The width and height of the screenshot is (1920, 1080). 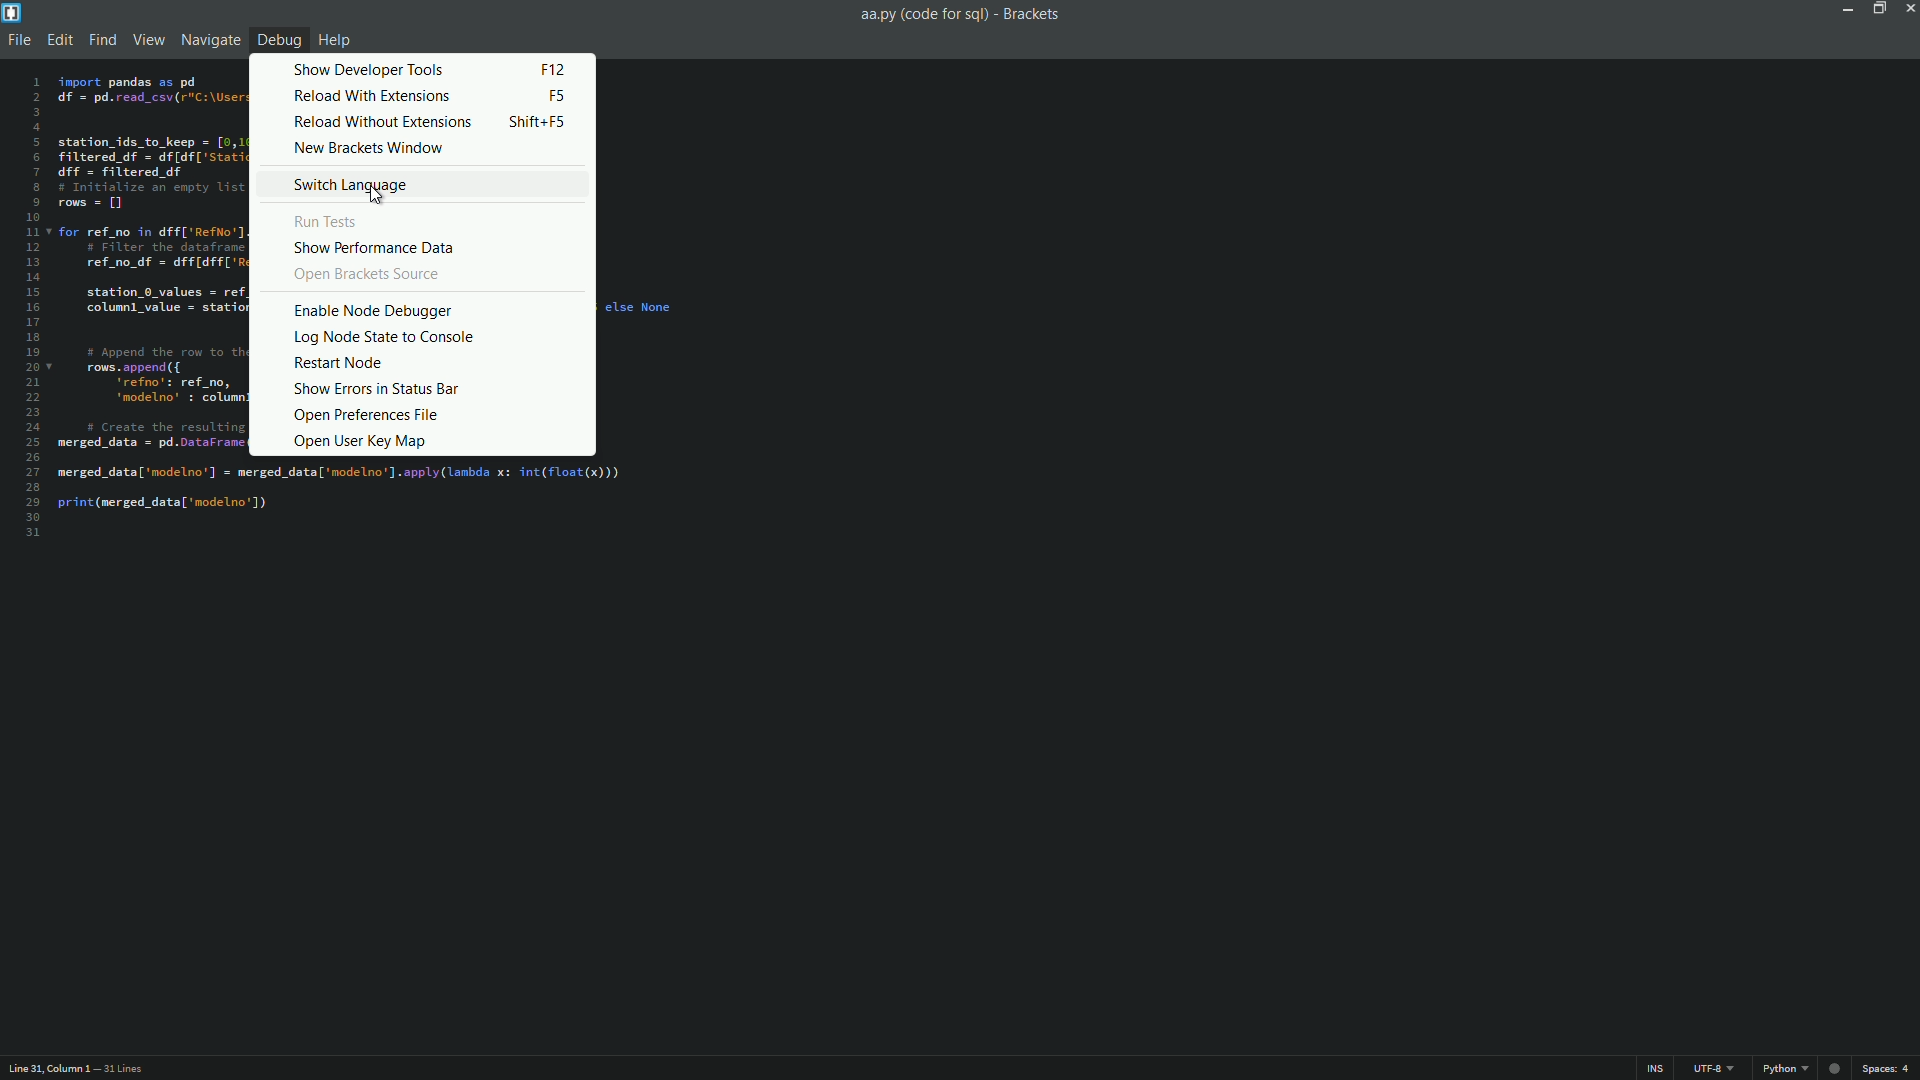 What do you see at coordinates (12, 12) in the screenshot?
I see `app icon` at bounding box center [12, 12].